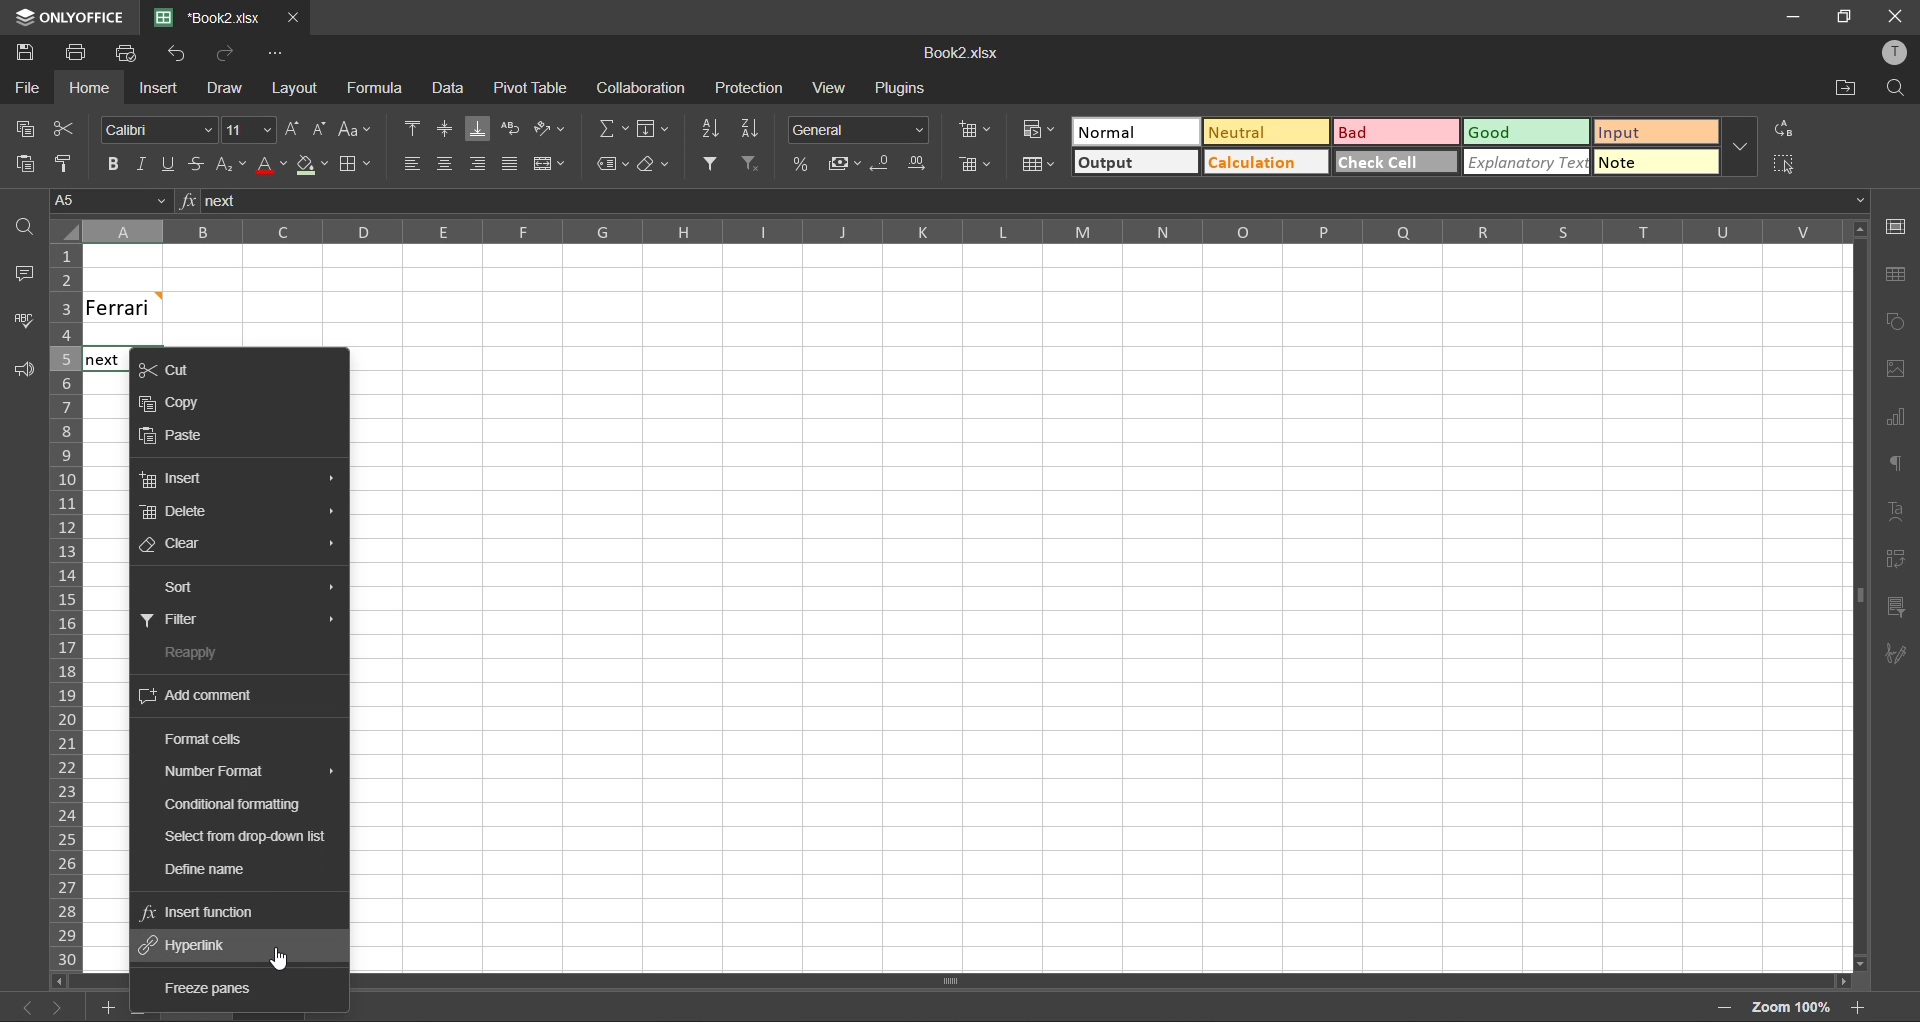  Describe the element at coordinates (179, 479) in the screenshot. I see `insert` at that location.